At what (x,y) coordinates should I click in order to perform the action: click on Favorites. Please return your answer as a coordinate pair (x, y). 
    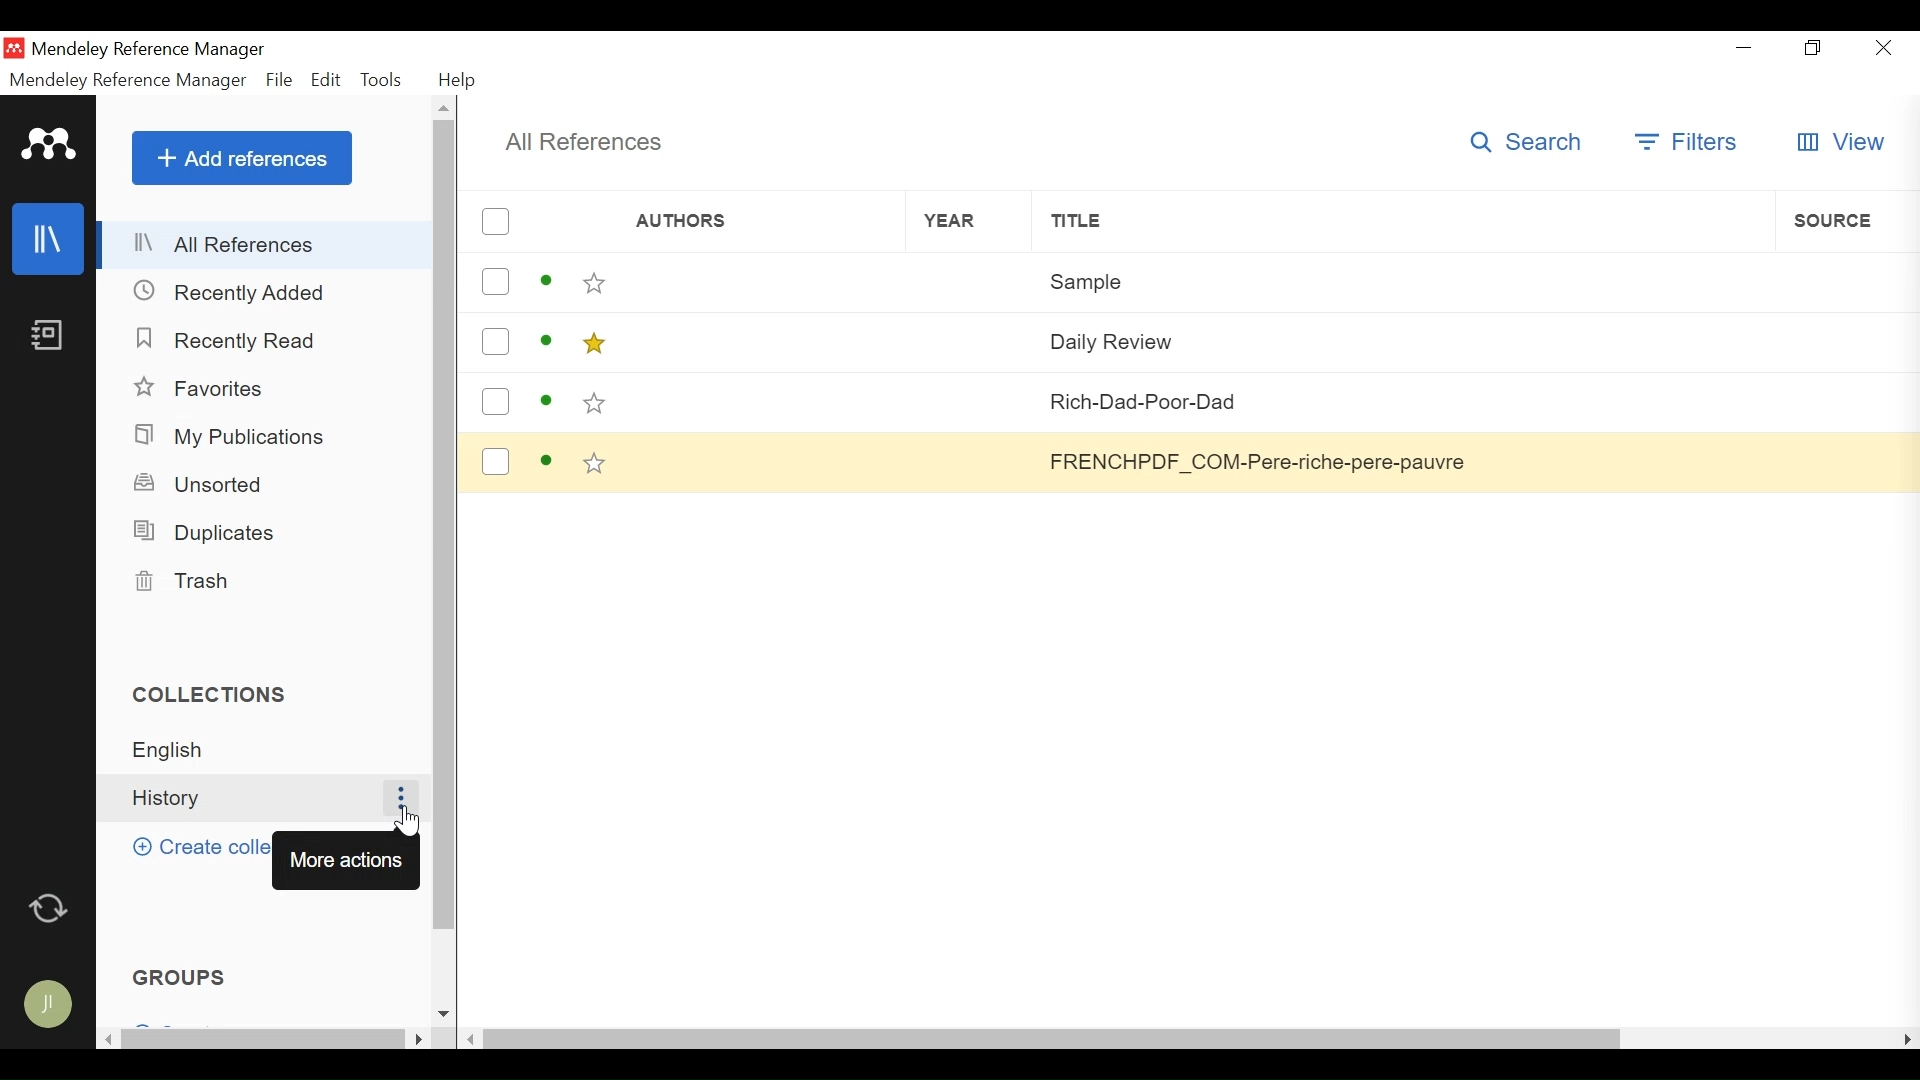
    Looking at the image, I should click on (203, 389).